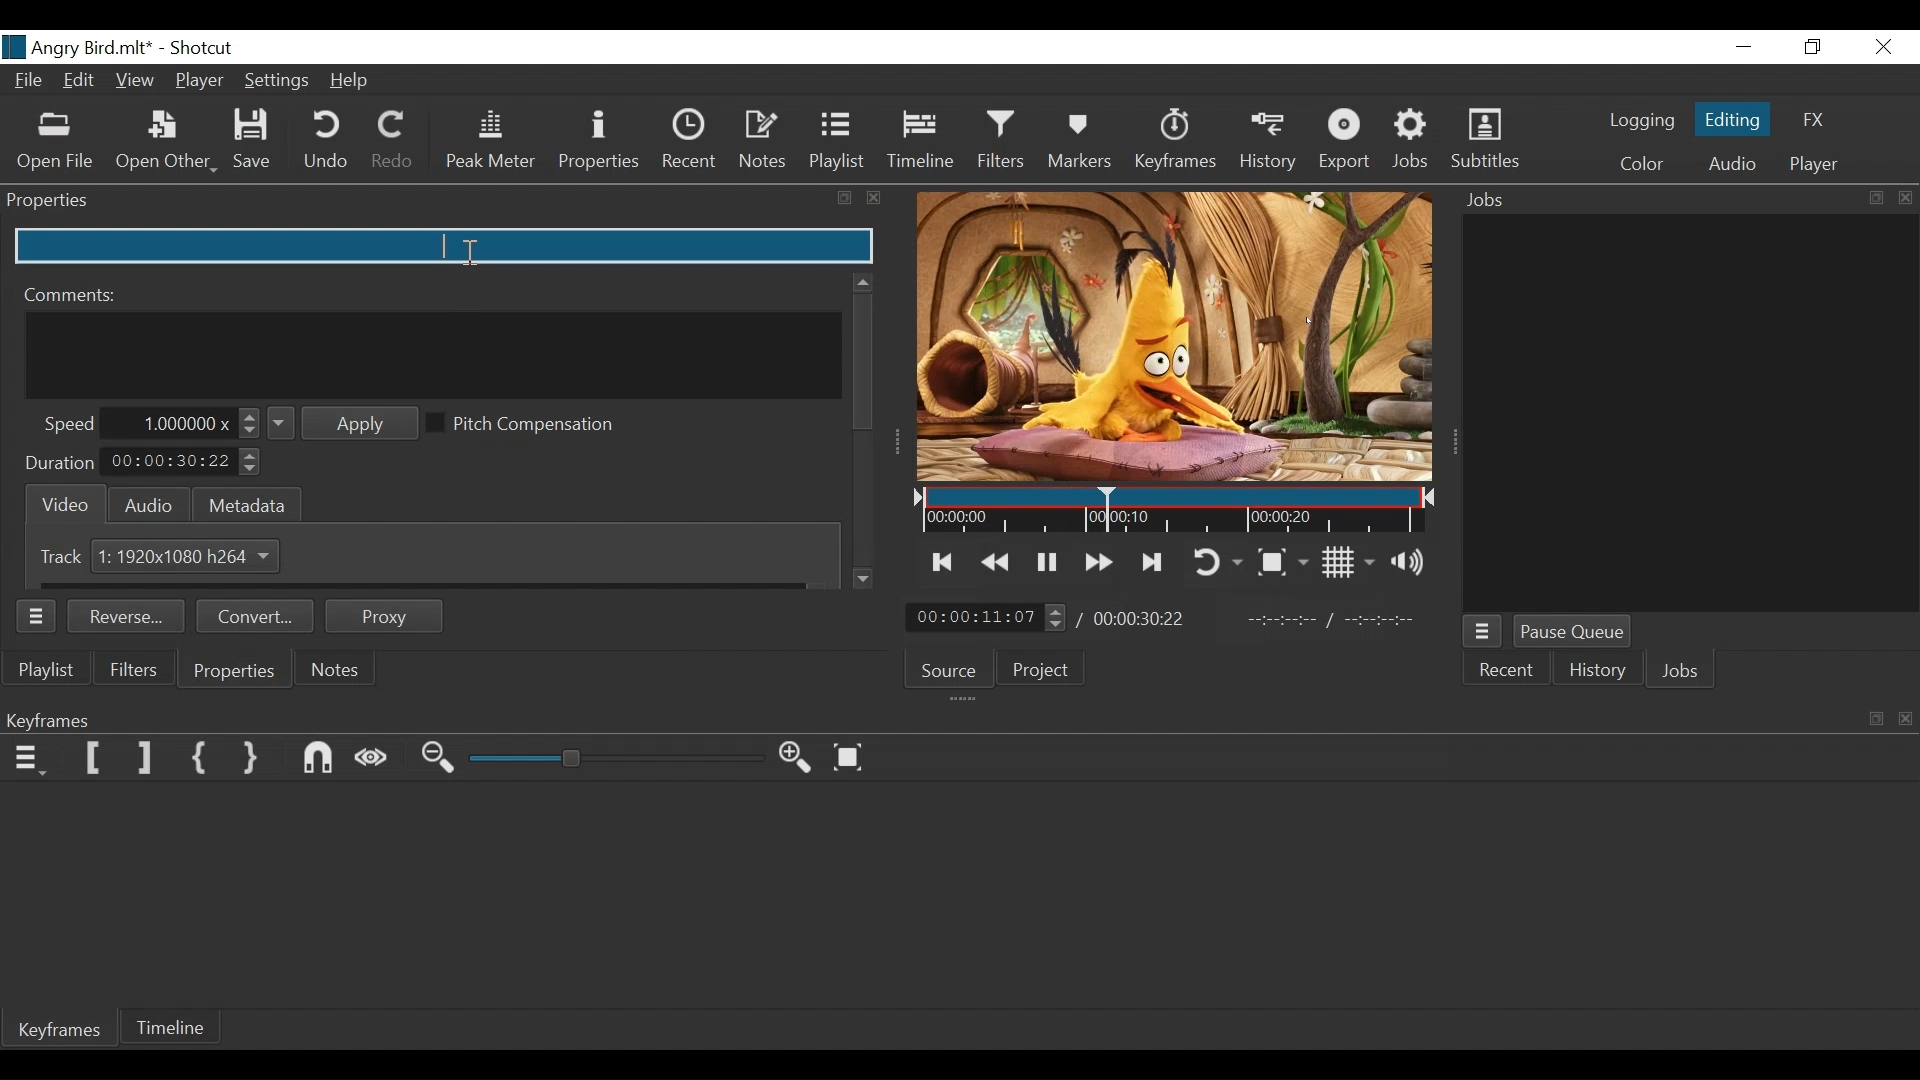 The image size is (1920, 1080). I want to click on Set Filter First, so click(92, 759).